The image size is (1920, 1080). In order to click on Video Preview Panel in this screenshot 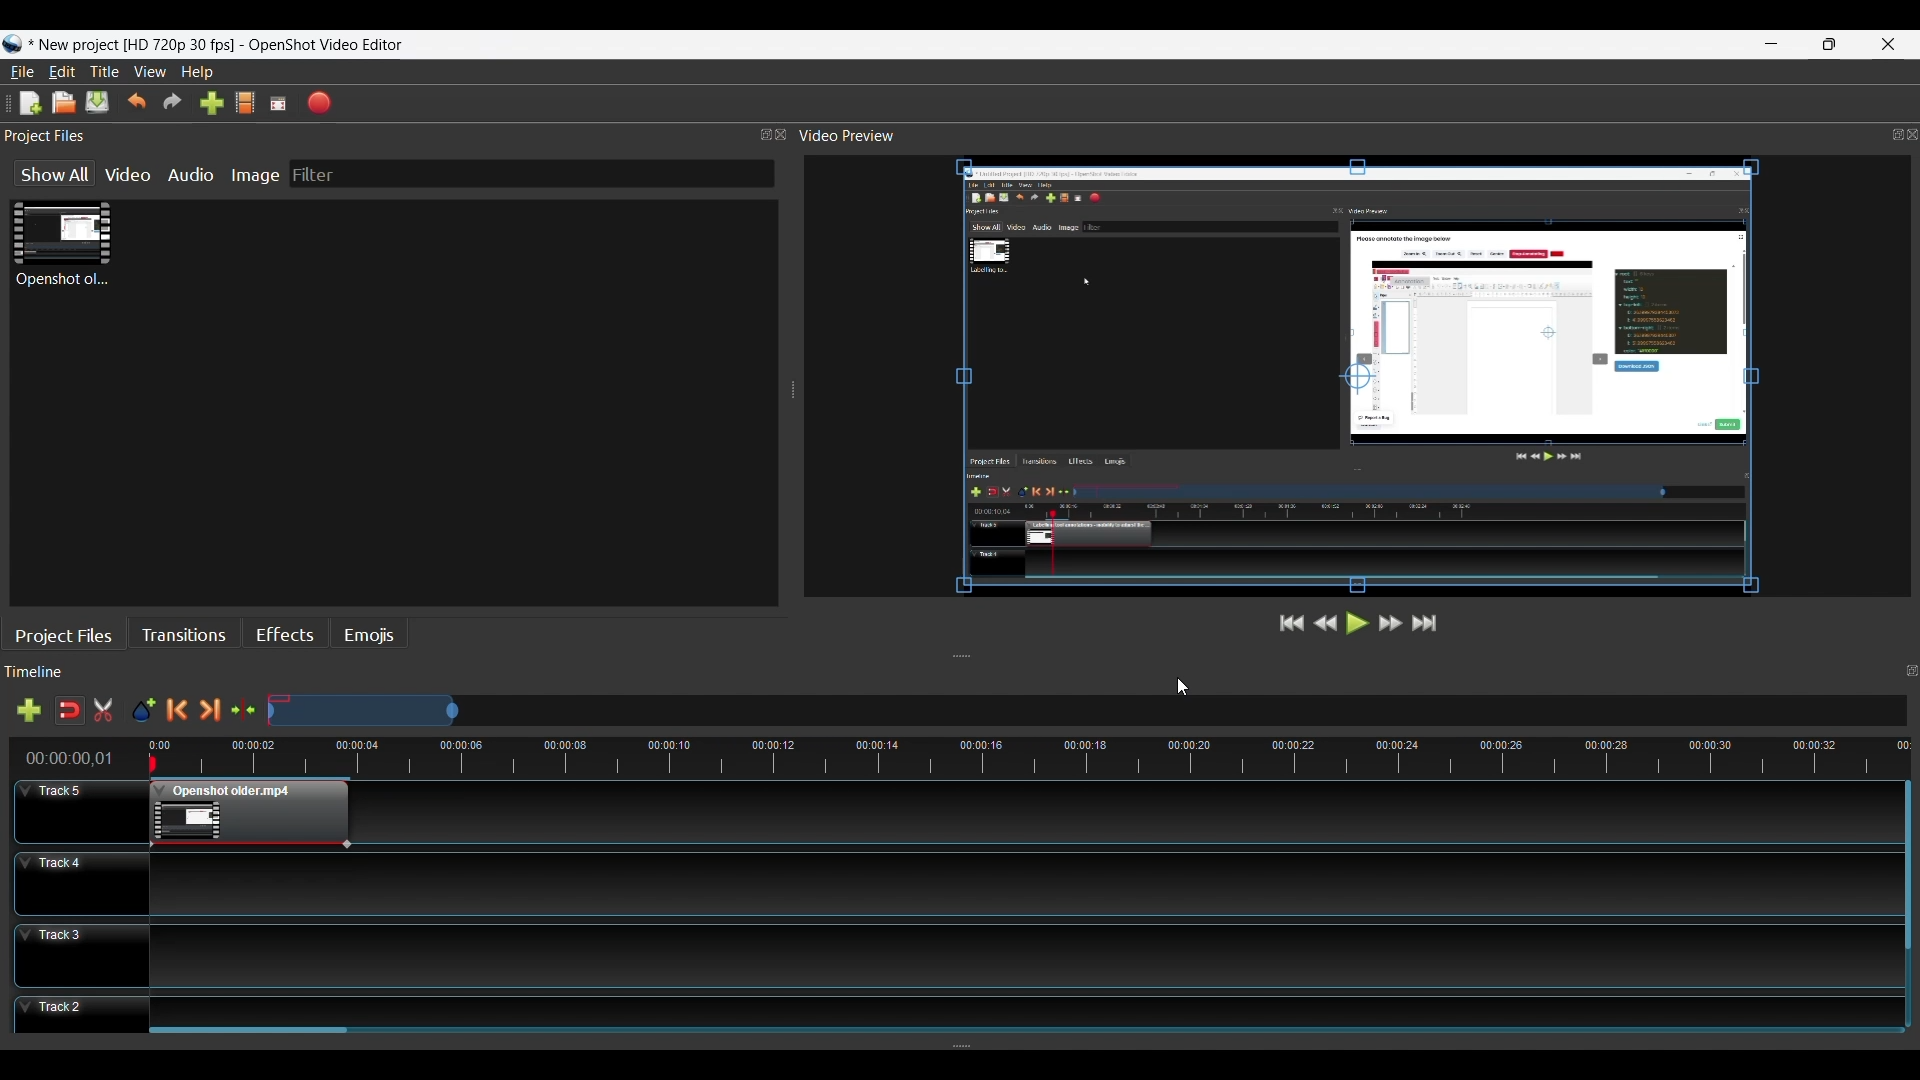, I will do `click(1357, 136)`.